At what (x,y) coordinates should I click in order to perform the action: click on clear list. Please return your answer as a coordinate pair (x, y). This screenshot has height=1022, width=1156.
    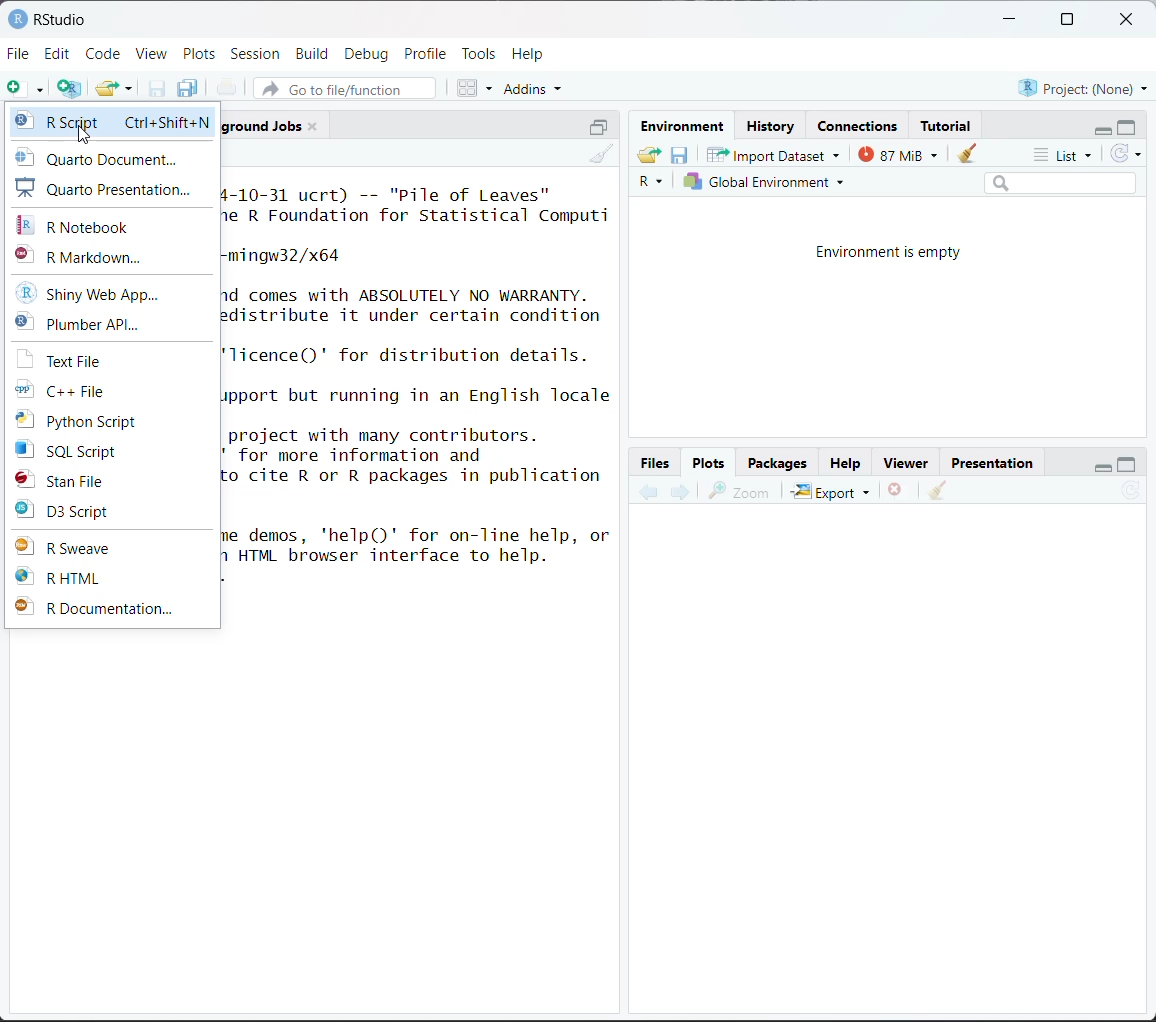
    Looking at the image, I should click on (131, 88).